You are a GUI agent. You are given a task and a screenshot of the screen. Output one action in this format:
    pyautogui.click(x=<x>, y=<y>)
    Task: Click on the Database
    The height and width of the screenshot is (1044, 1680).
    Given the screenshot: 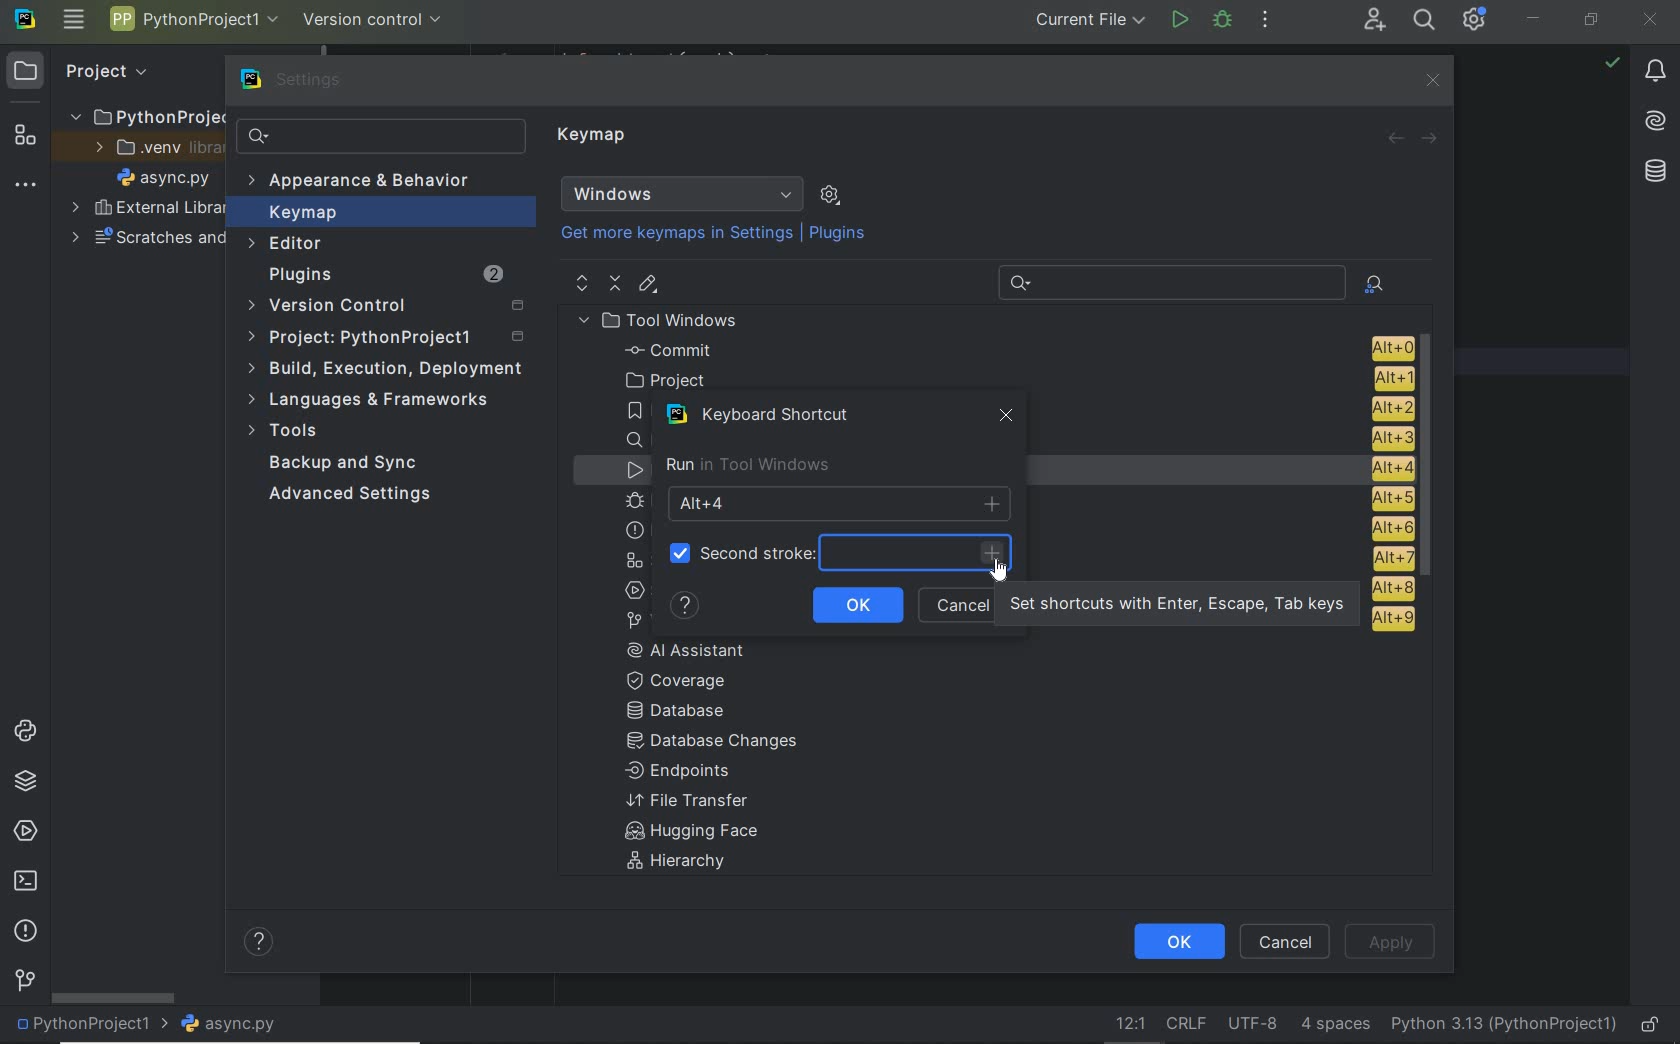 What is the action you would take?
    pyautogui.click(x=682, y=712)
    